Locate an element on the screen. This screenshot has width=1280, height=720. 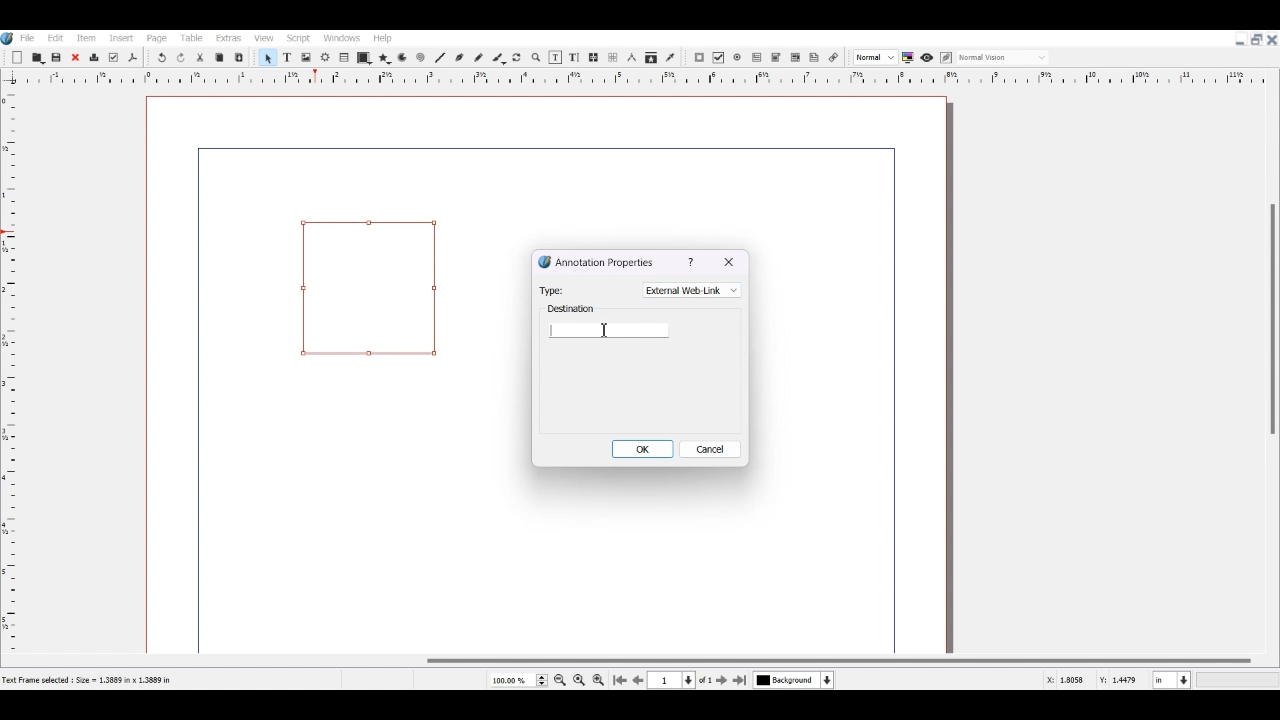
Undo is located at coordinates (161, 58).